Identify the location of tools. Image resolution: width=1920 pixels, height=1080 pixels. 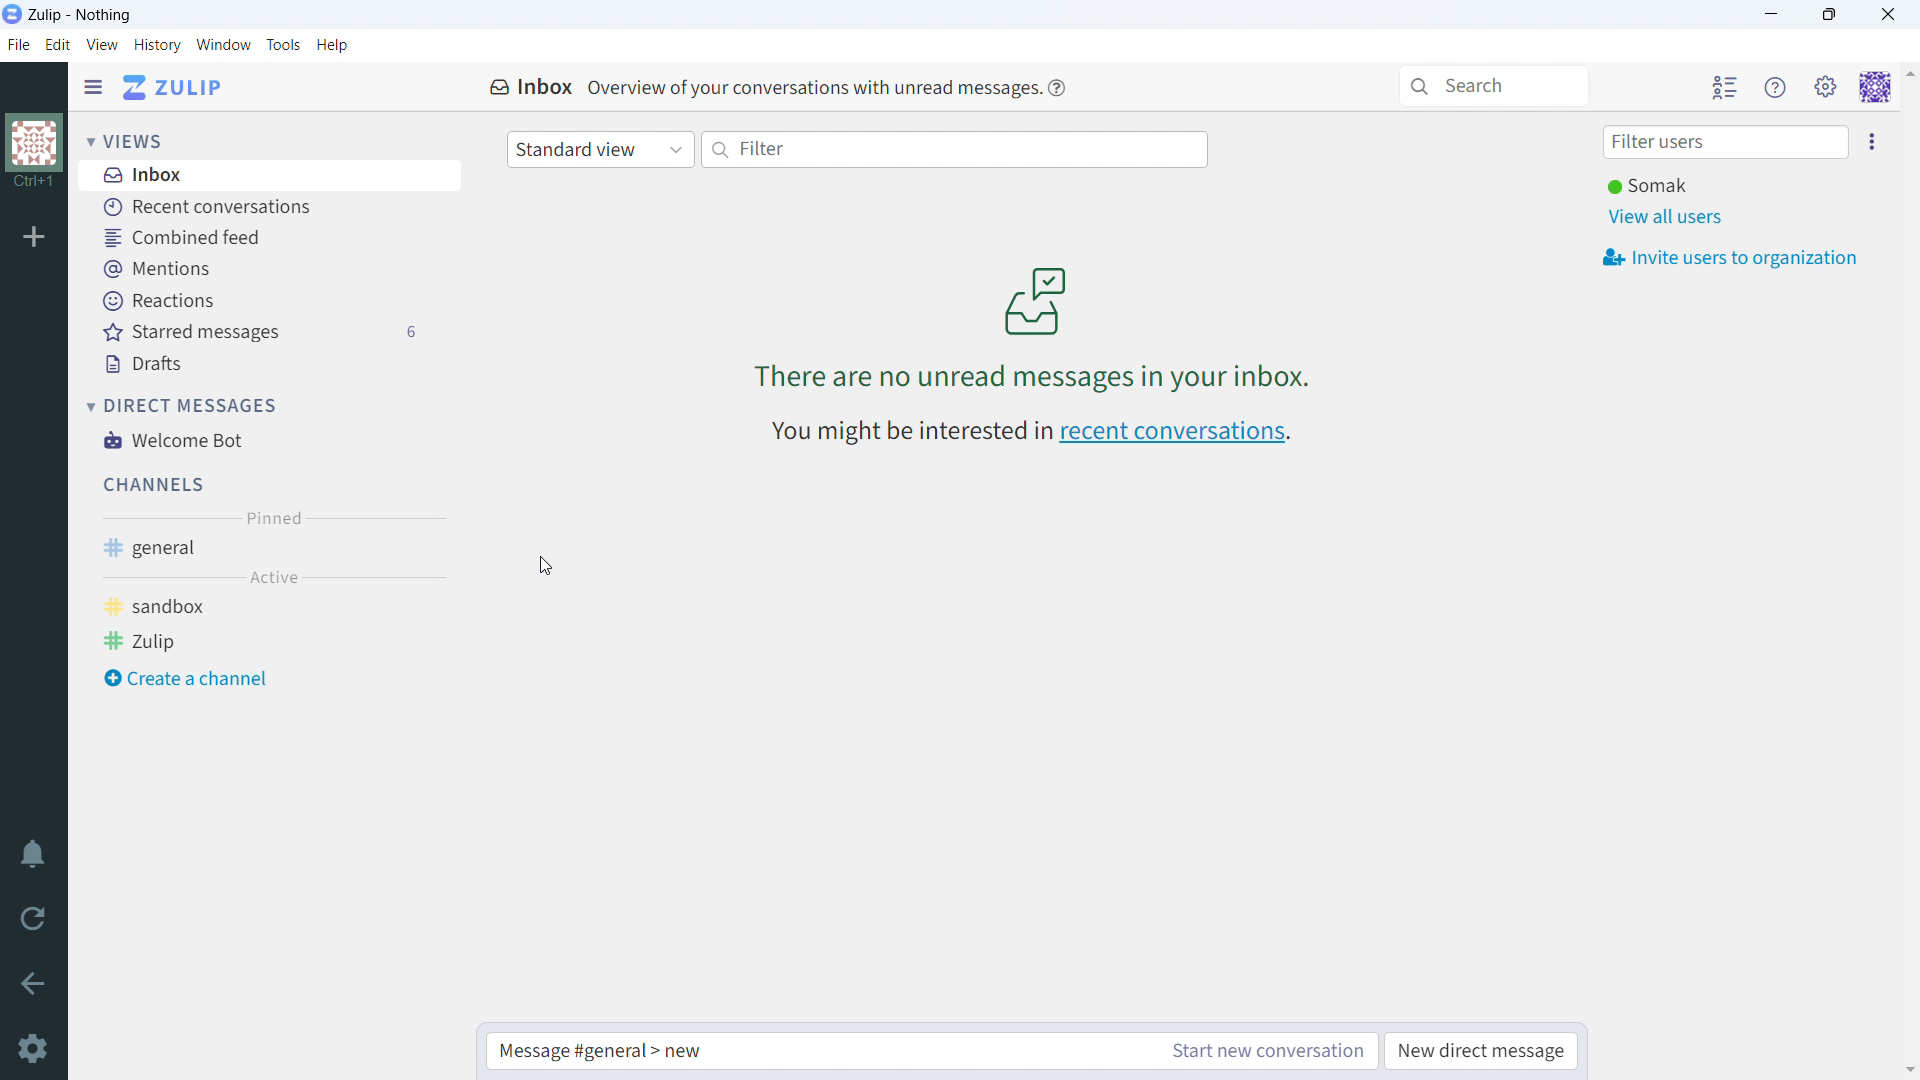
(283, 45).